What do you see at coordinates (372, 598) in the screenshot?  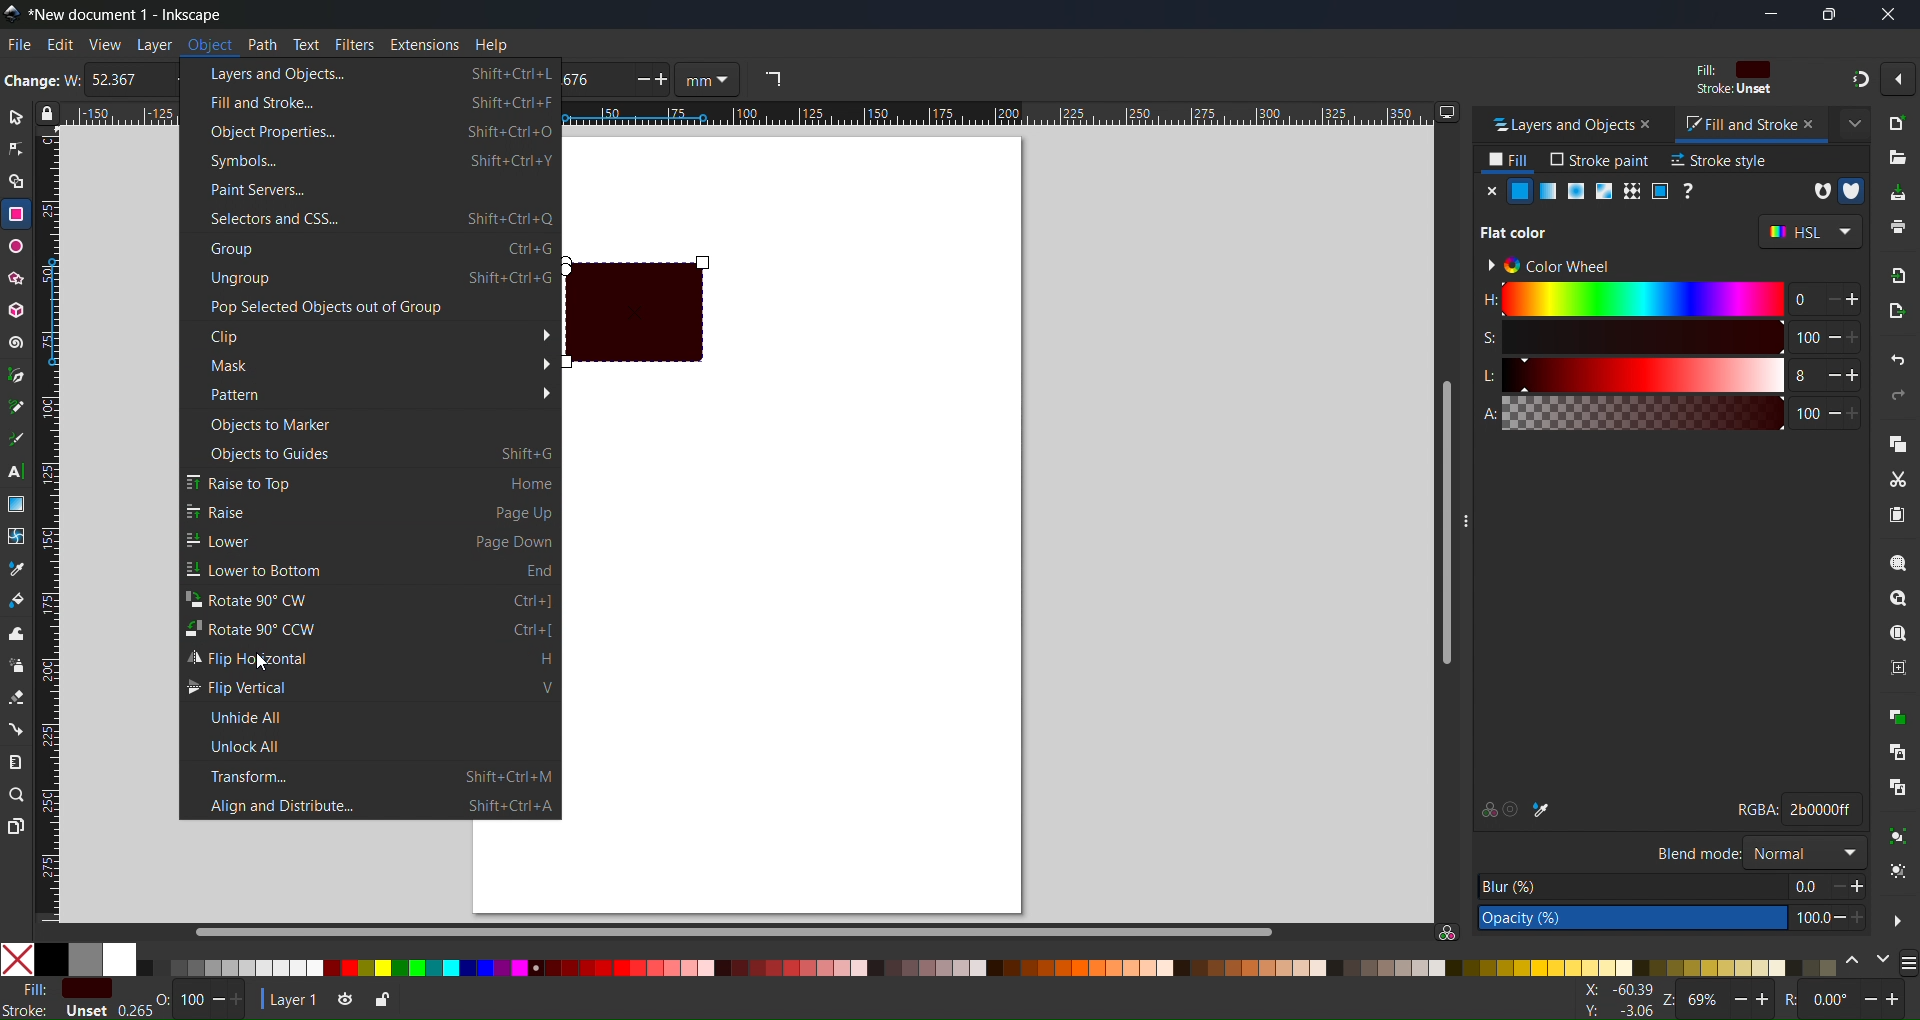 I see `Rotate 90 degree CW` at bounding box center [372, 598].